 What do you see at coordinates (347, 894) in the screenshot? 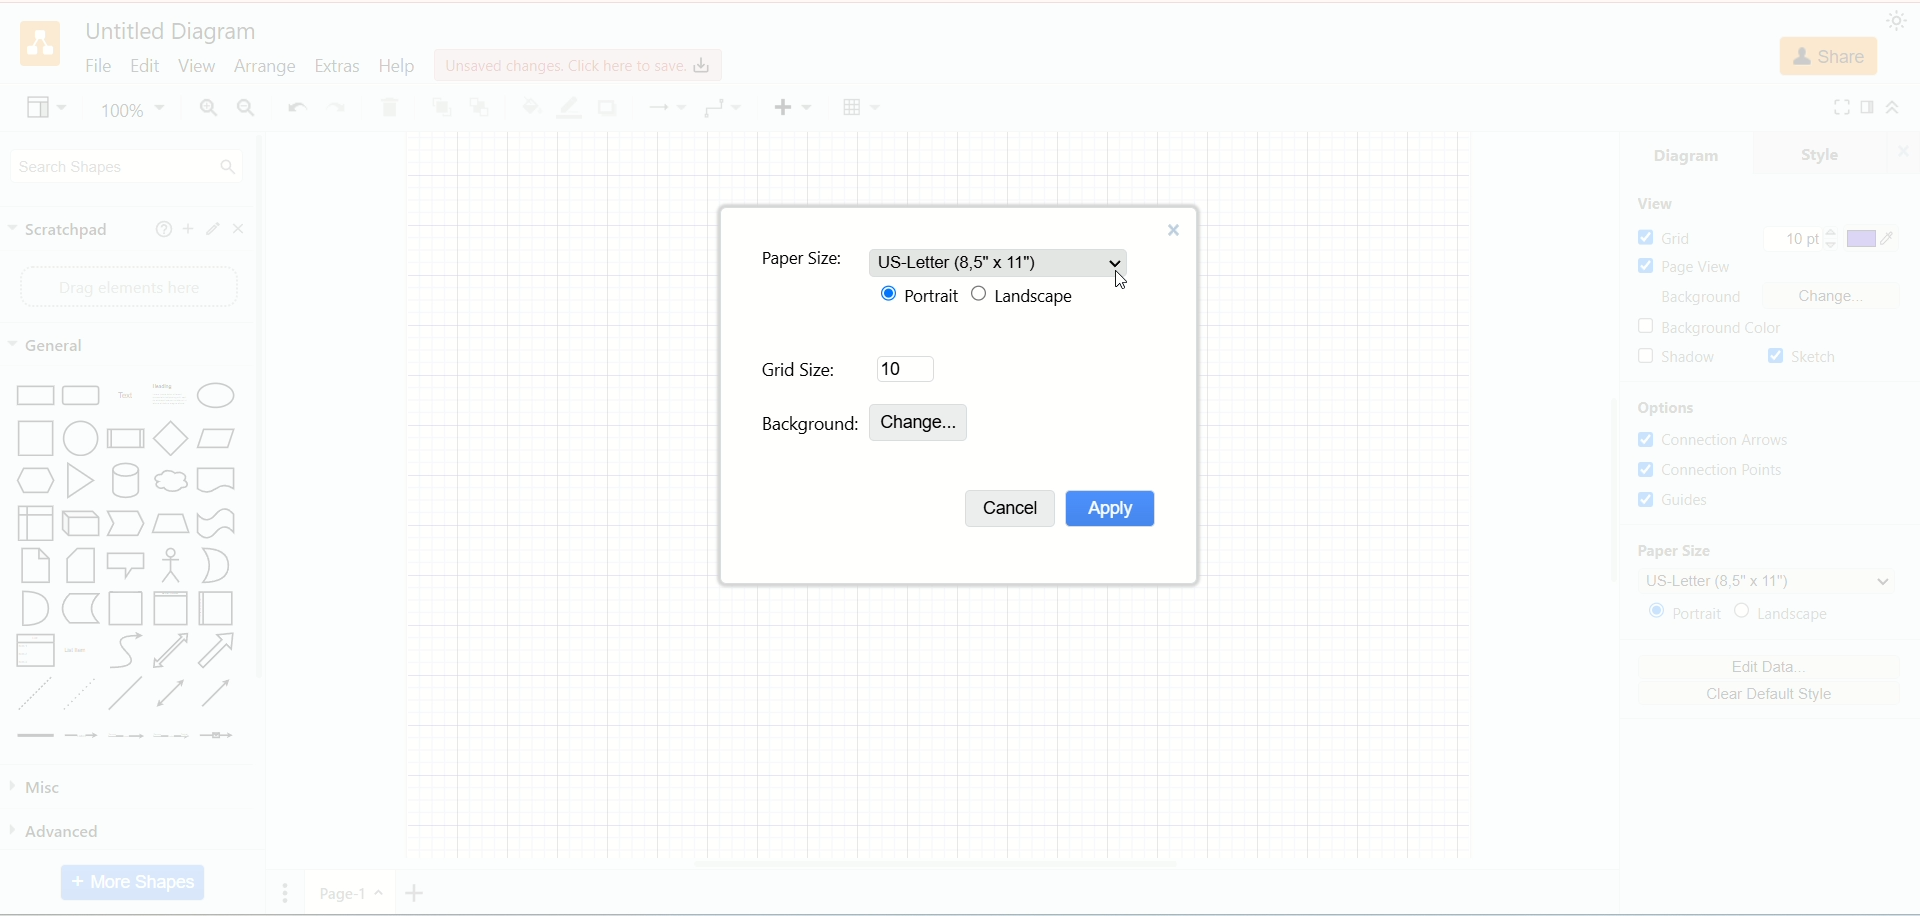
I see `Page 1` at bounding box center [347, 894].